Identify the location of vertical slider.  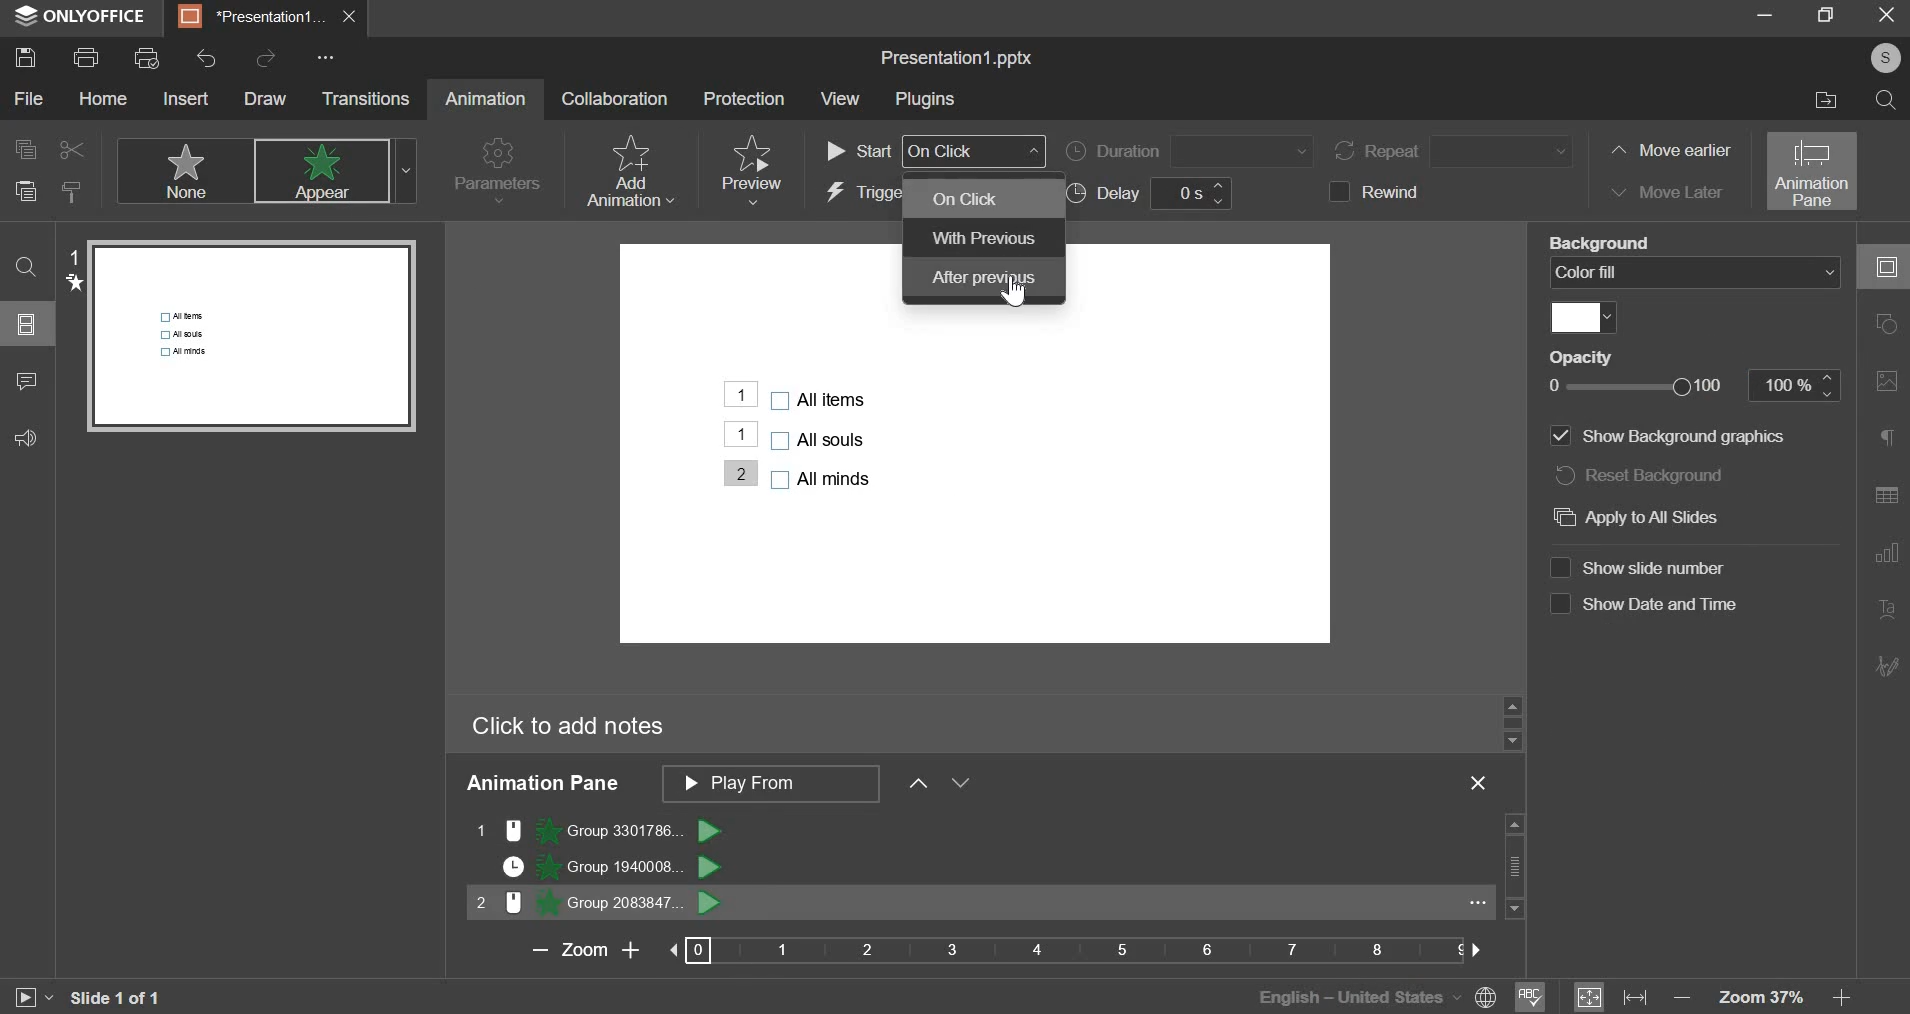
(1514, 864).